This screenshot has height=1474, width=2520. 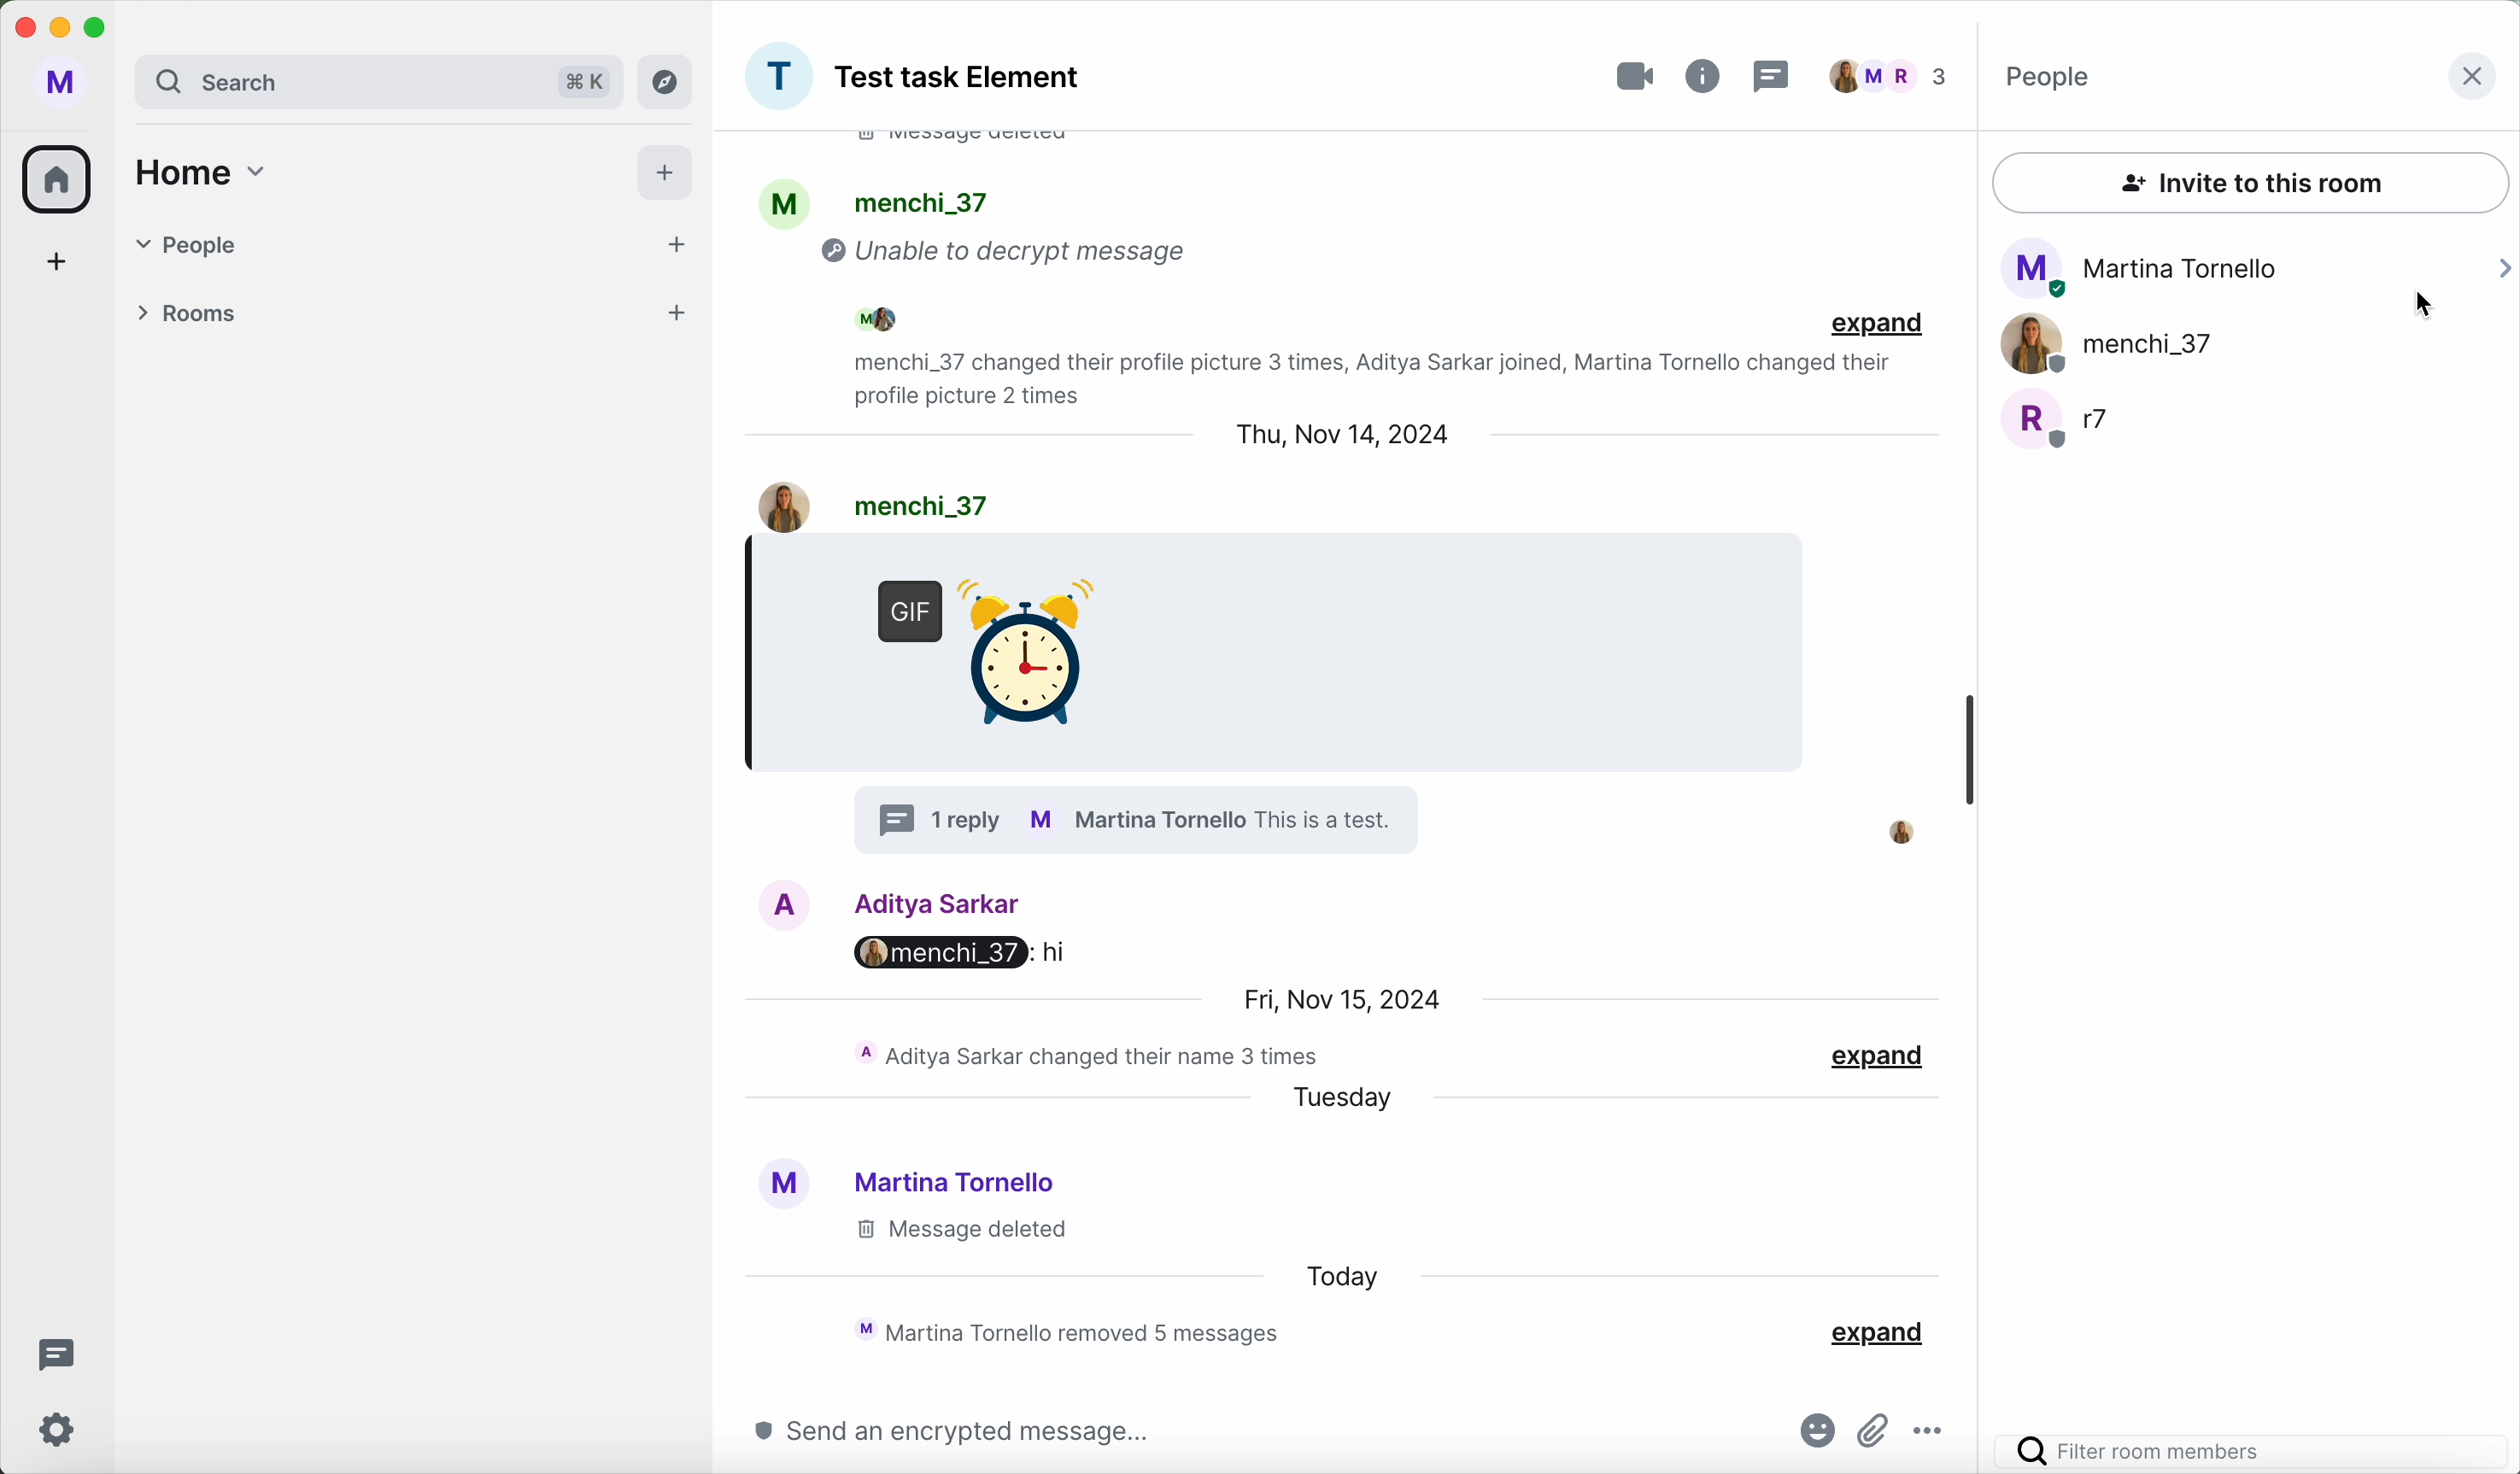 What do you see at coordinates (932, 819) in the screenshot?
I see `1 reply in thread` at bounding box center [932, 819].